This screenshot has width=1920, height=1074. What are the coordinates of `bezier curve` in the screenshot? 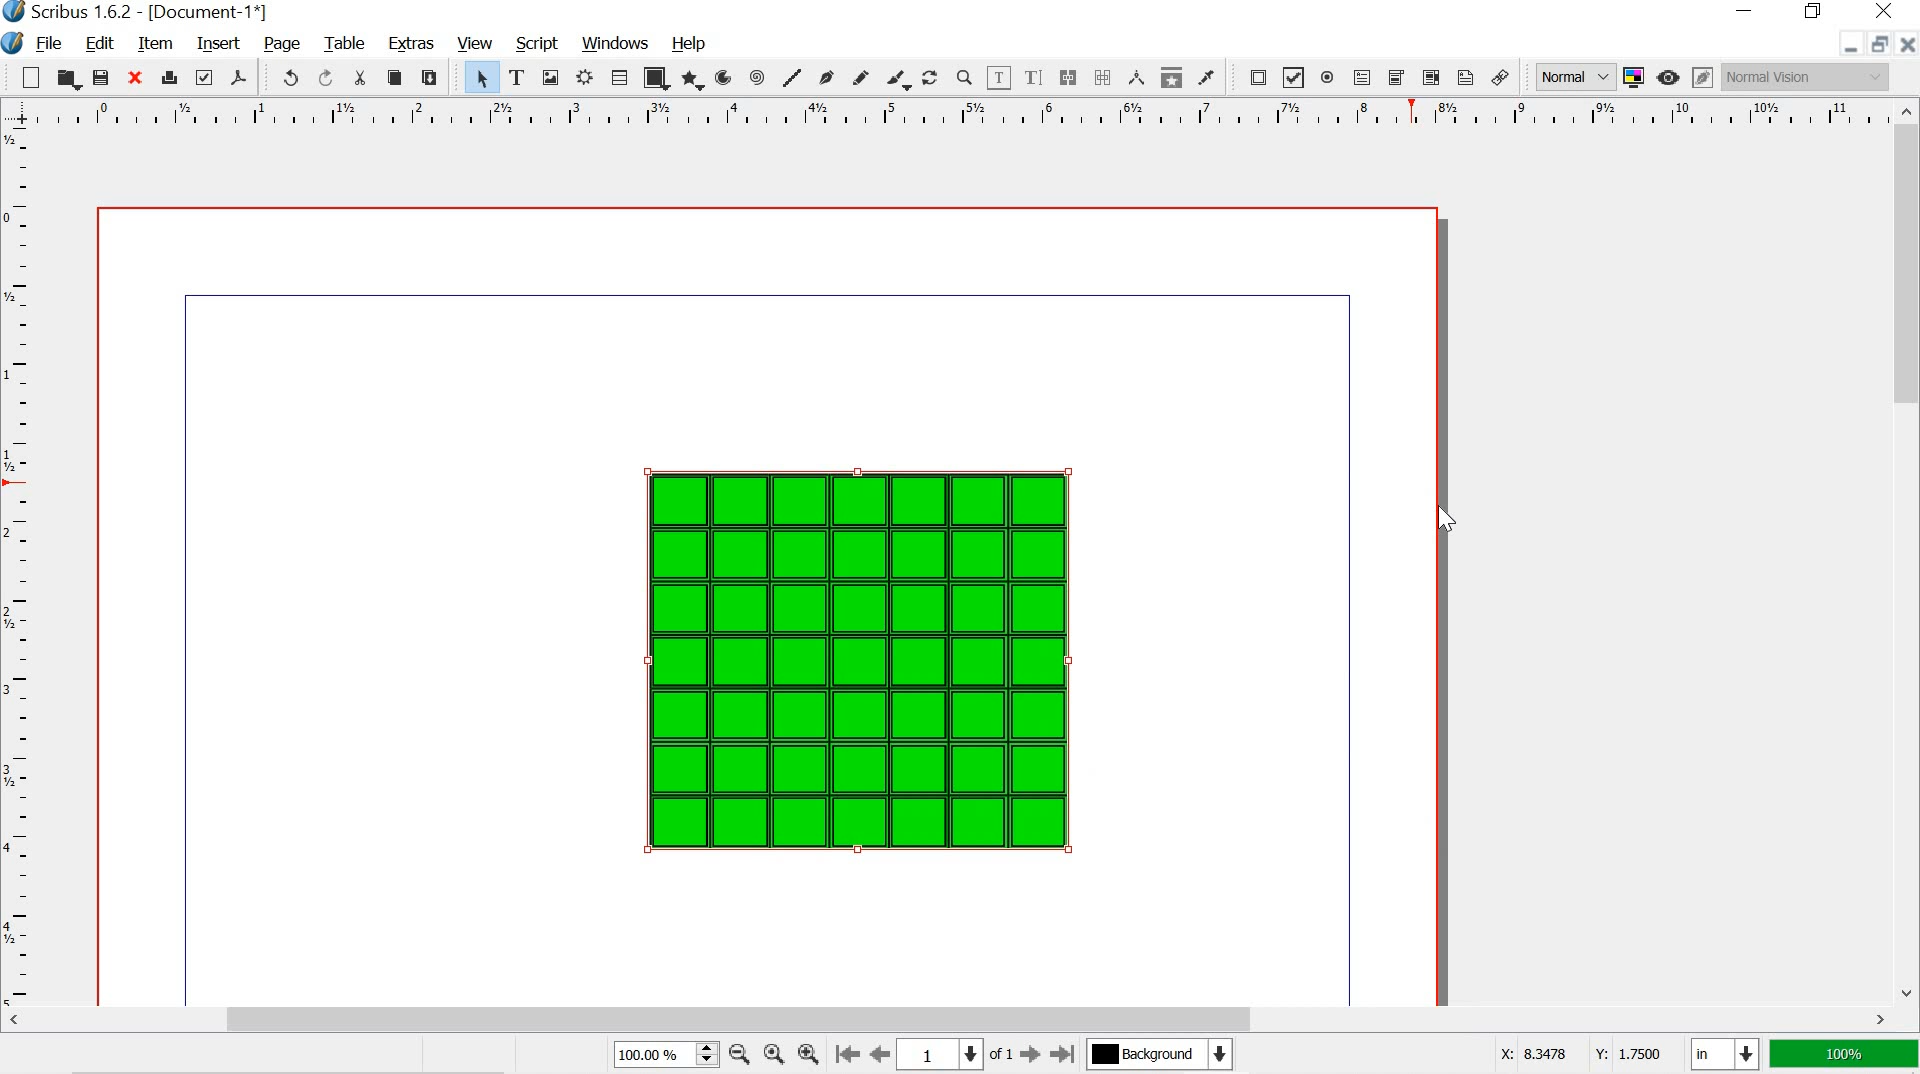 It's located at (826, 78).